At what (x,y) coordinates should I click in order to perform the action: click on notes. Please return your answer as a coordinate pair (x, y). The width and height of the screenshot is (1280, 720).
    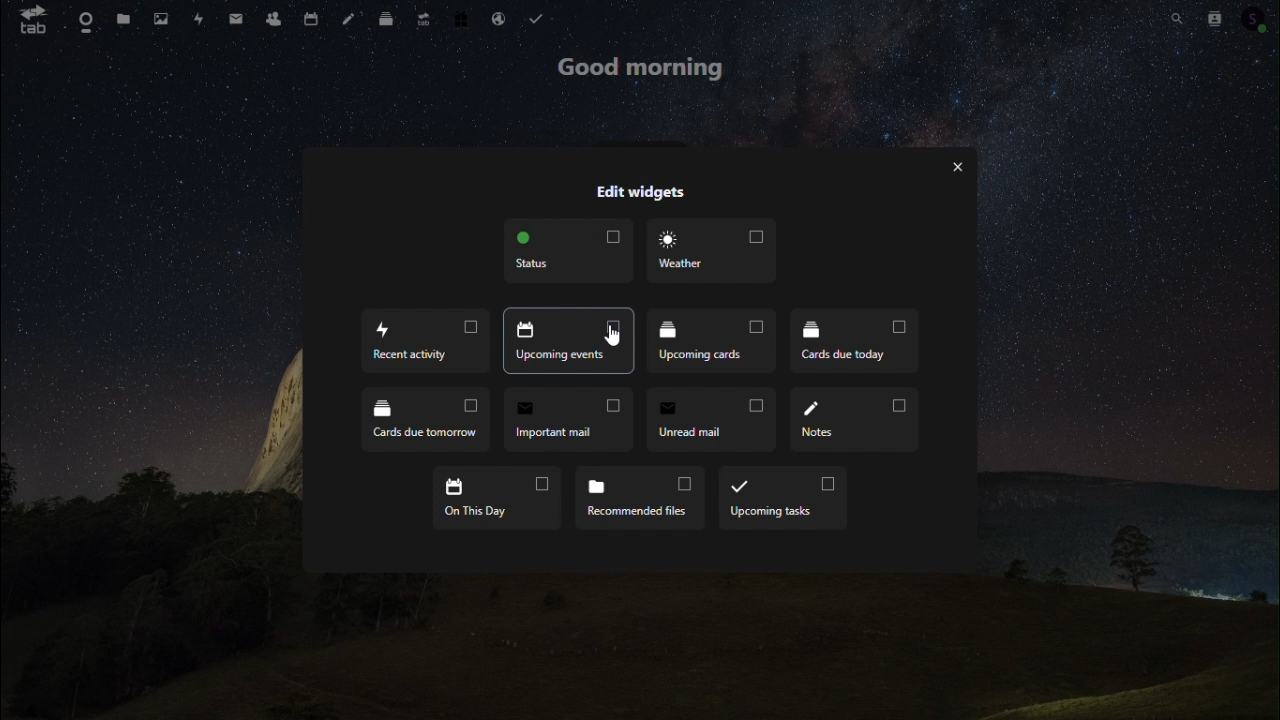
    Looking at the image, I should click on (352, 16).